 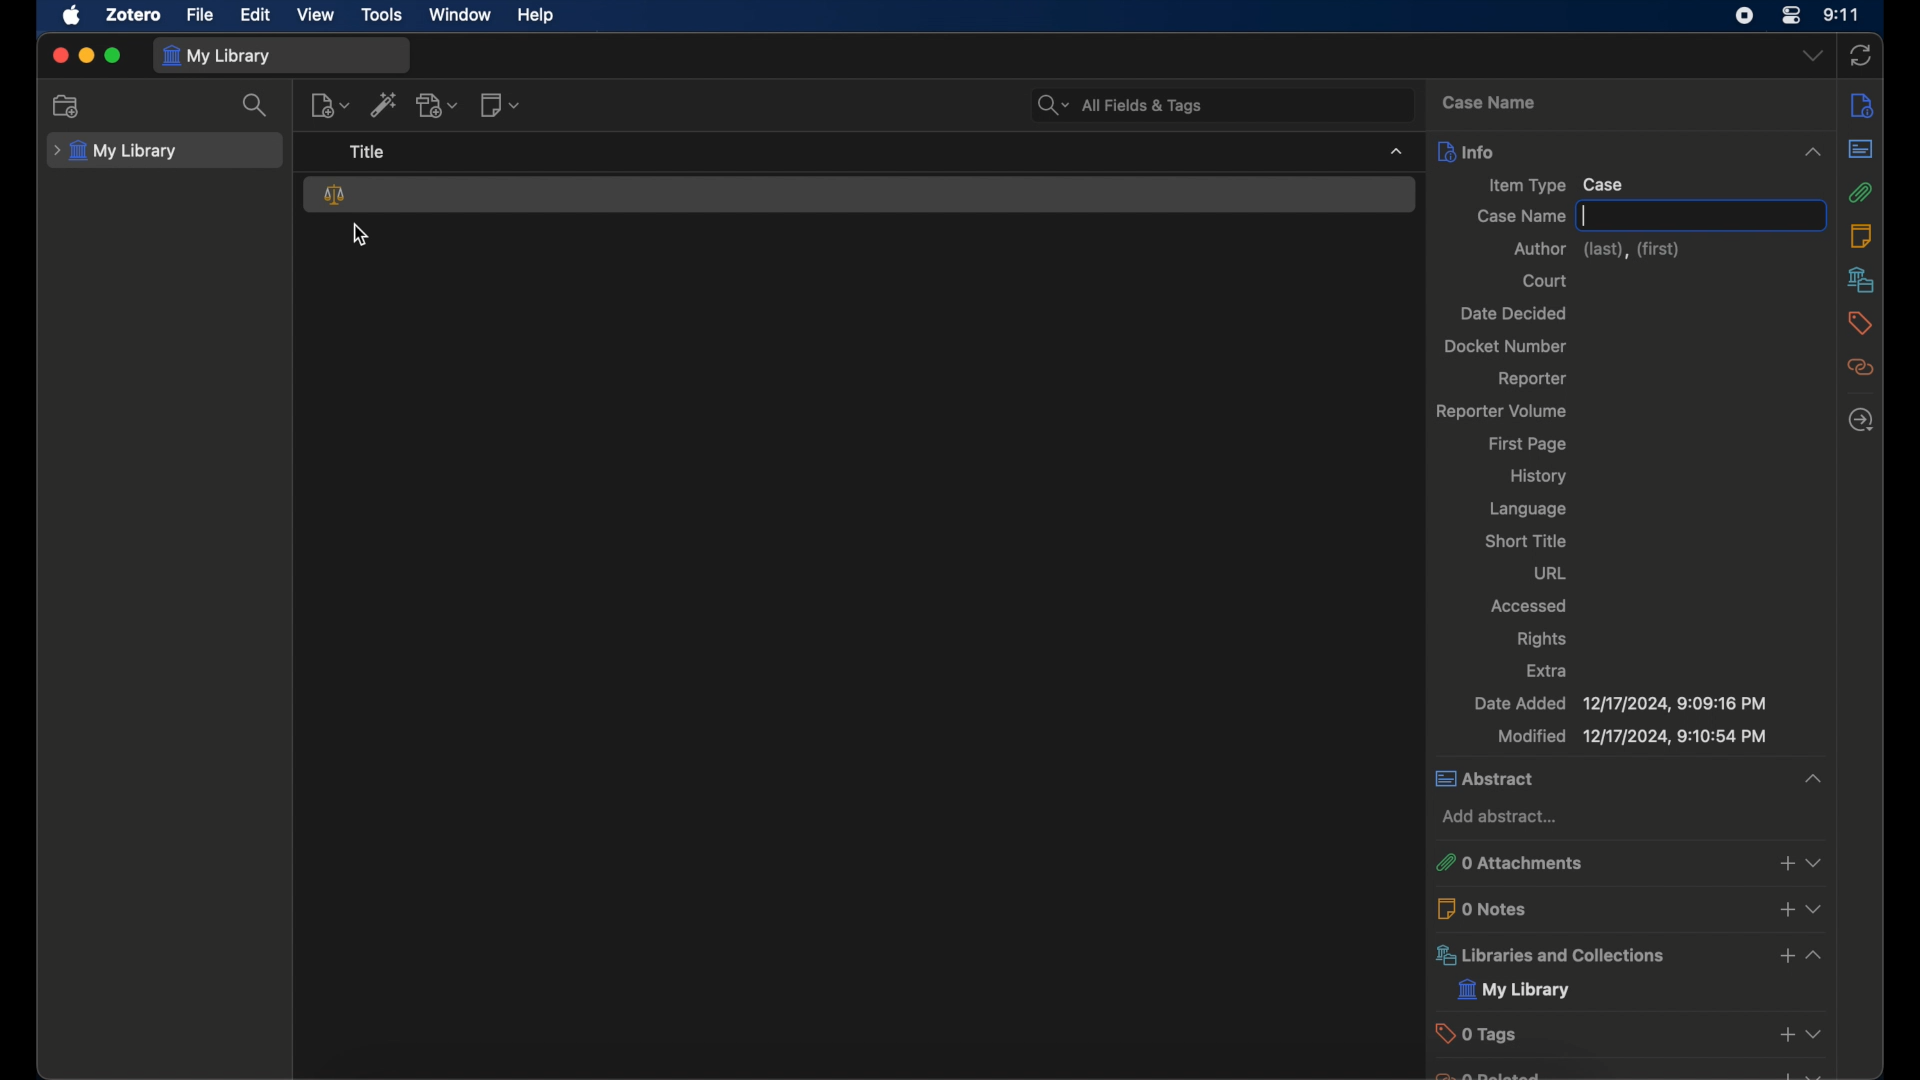 What do you see at coordinates (1744, 16) in the screenshot?
I see `screen recorder` at bounding box center [1744, 16].